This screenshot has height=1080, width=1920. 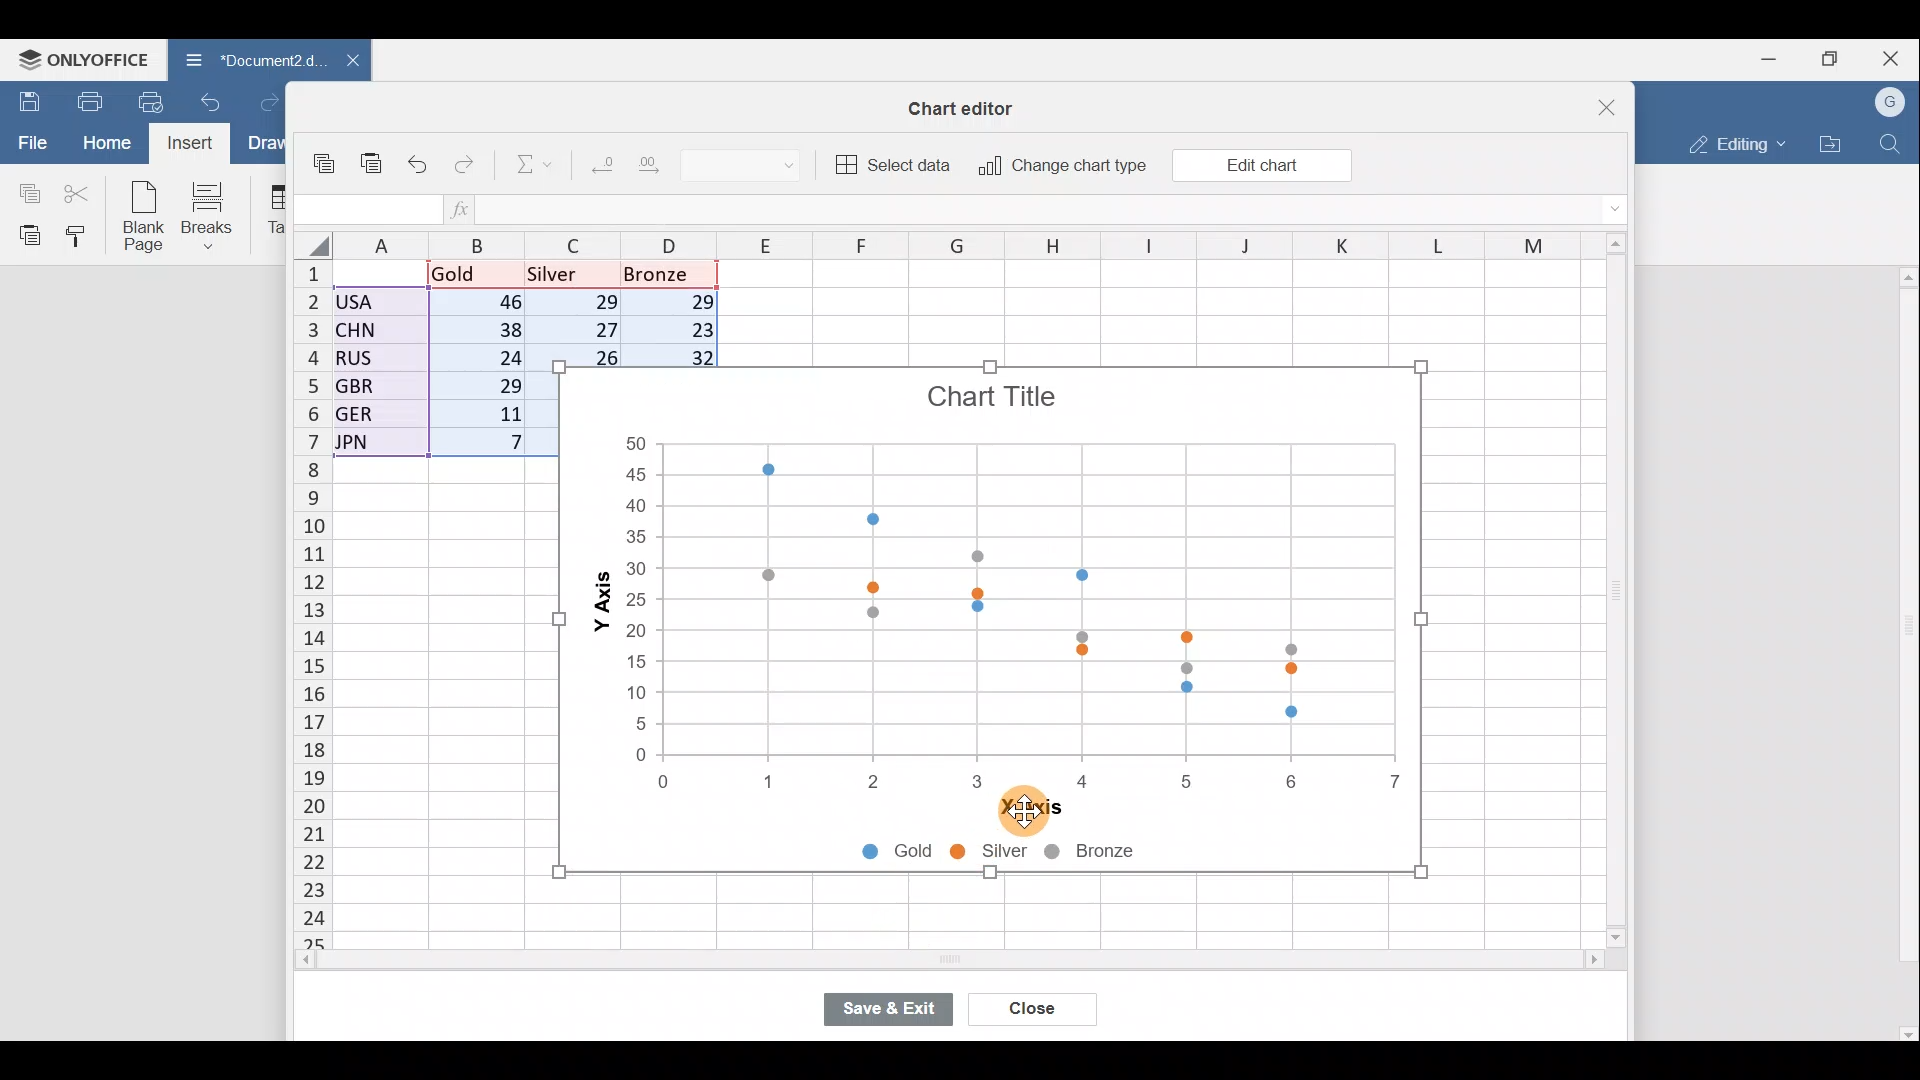 I want to click on Number format, so click(x=758, y=167).